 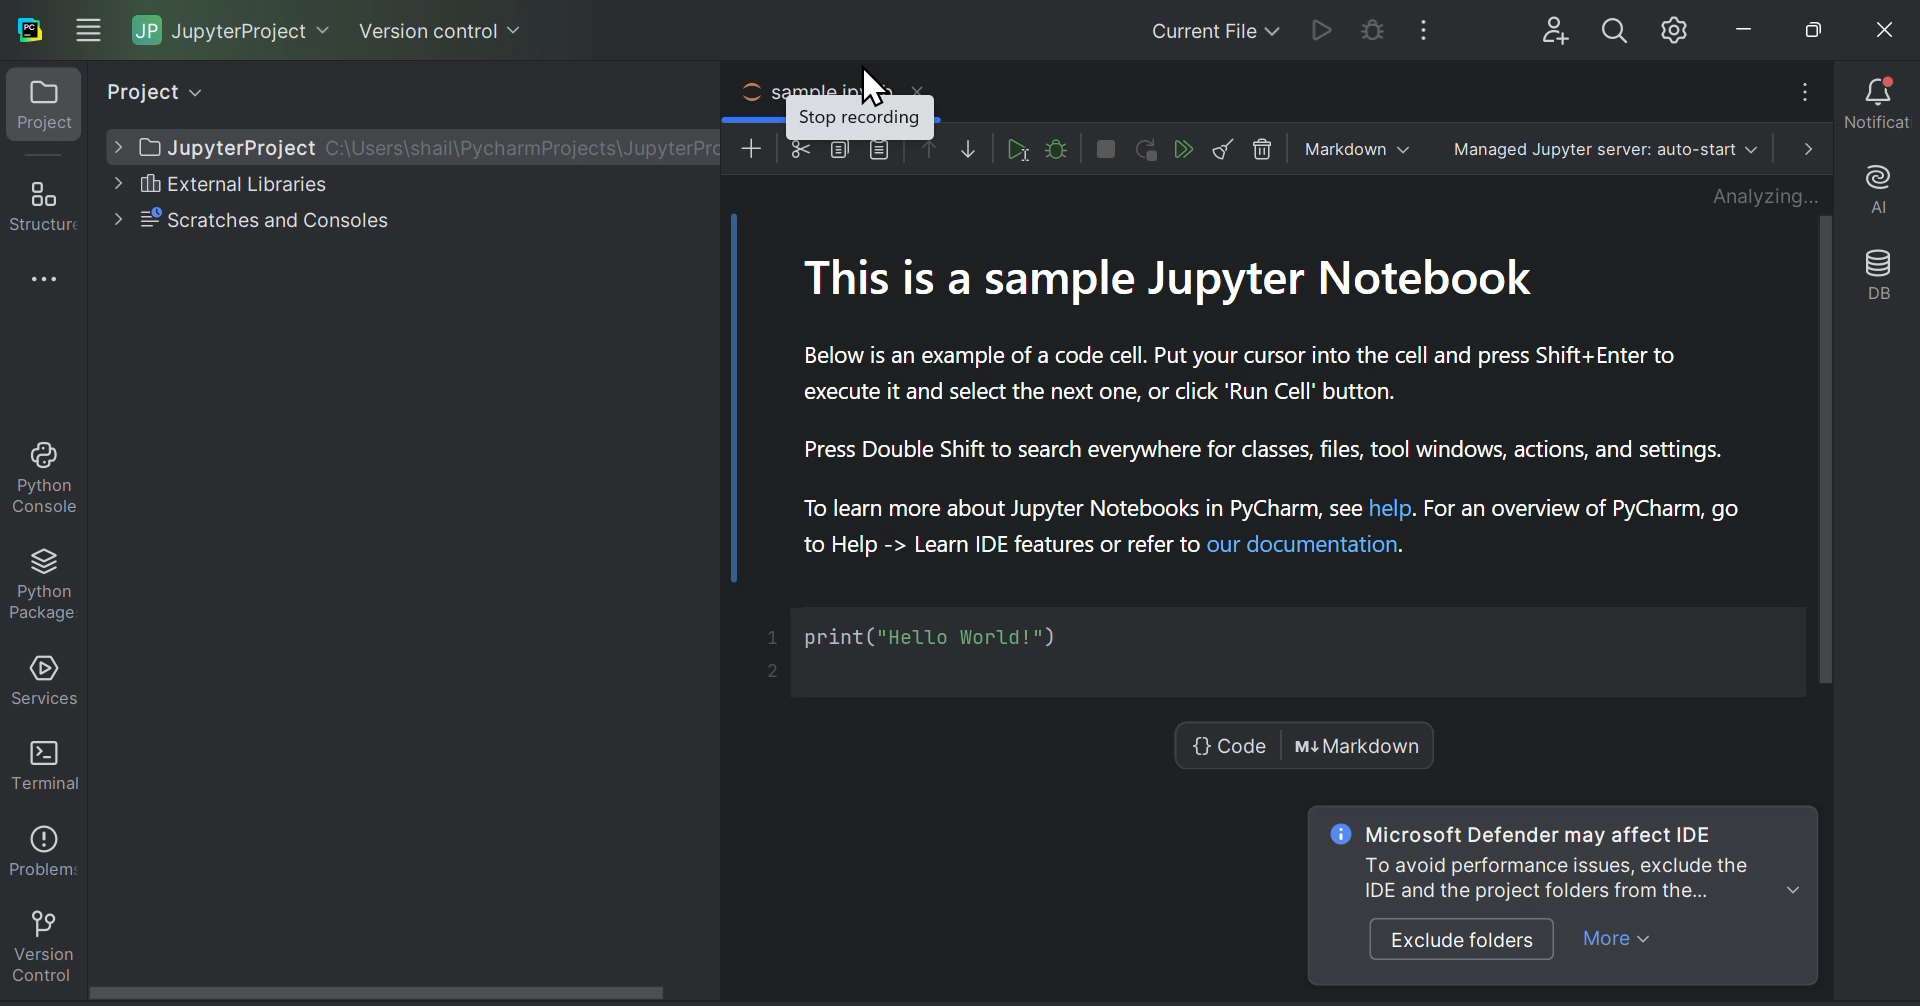 I want to click on Project, so click(x=175, y=93).